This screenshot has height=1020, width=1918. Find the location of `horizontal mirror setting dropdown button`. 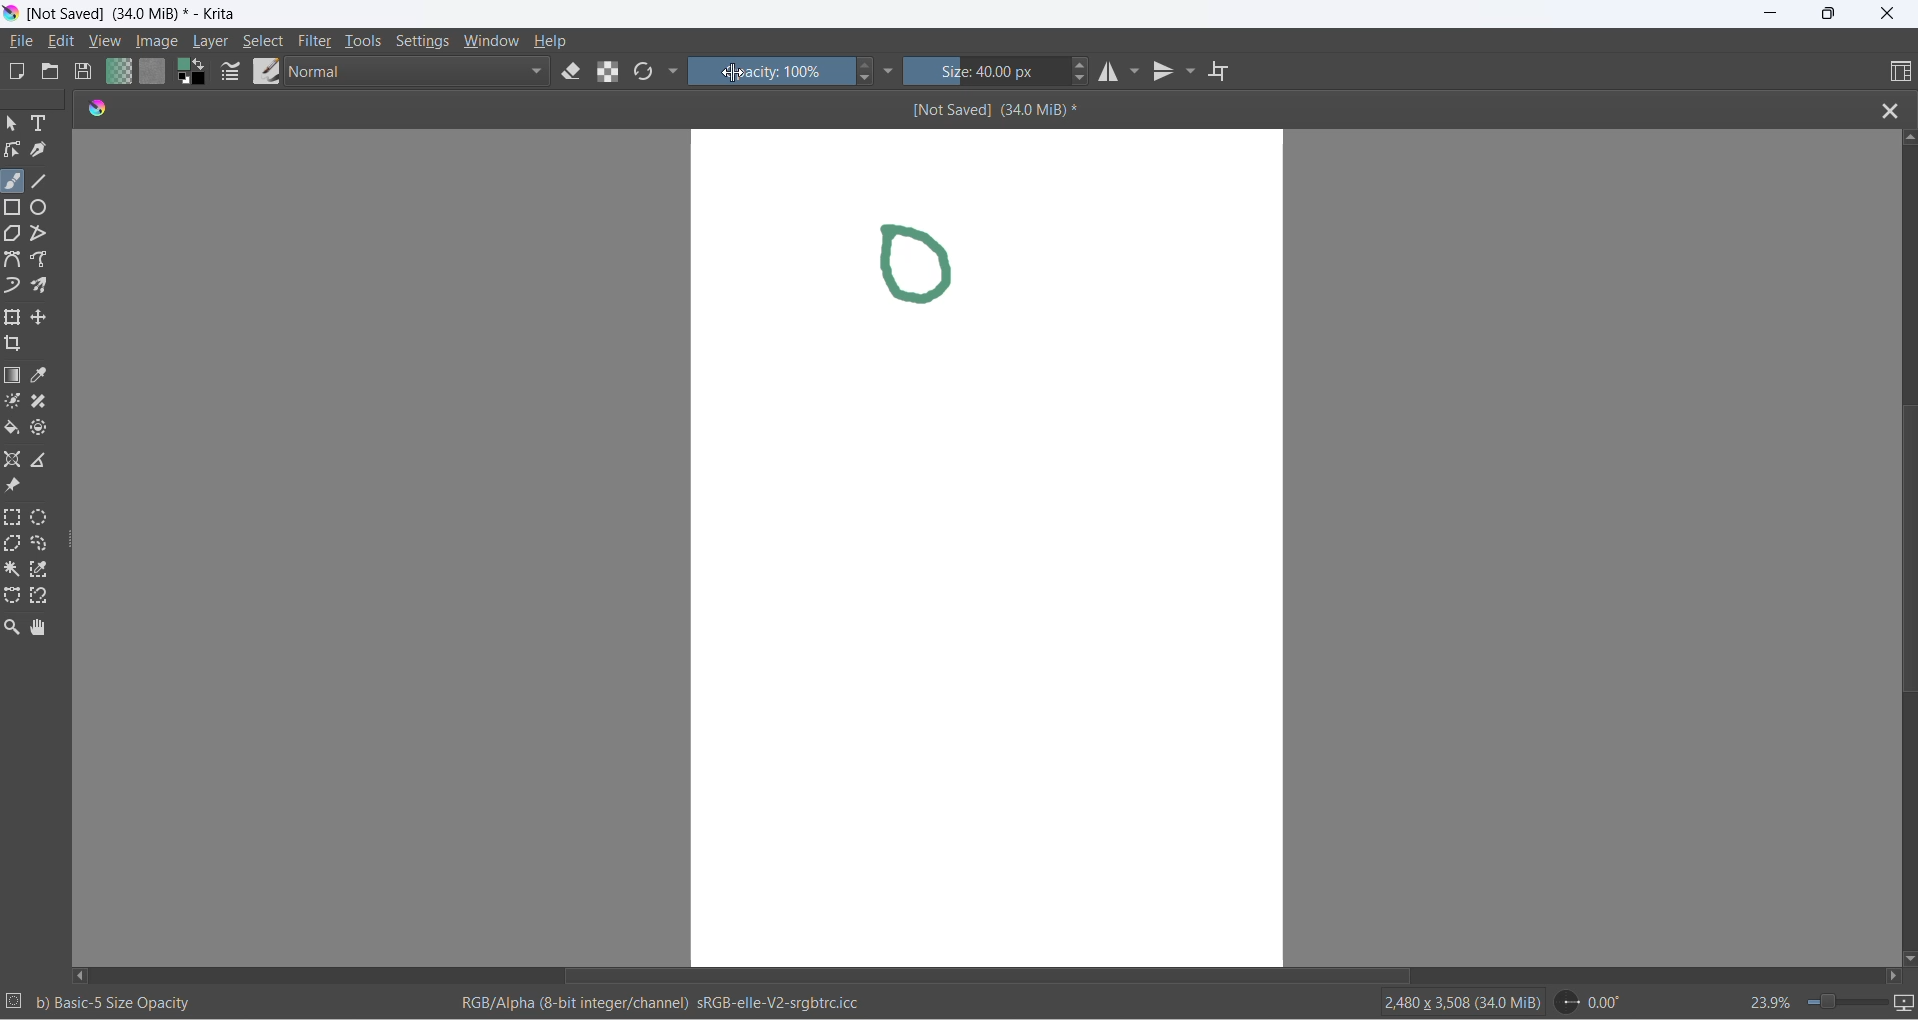

horizontal mirror setting dropdown button is located at coordinates (1137, 69).